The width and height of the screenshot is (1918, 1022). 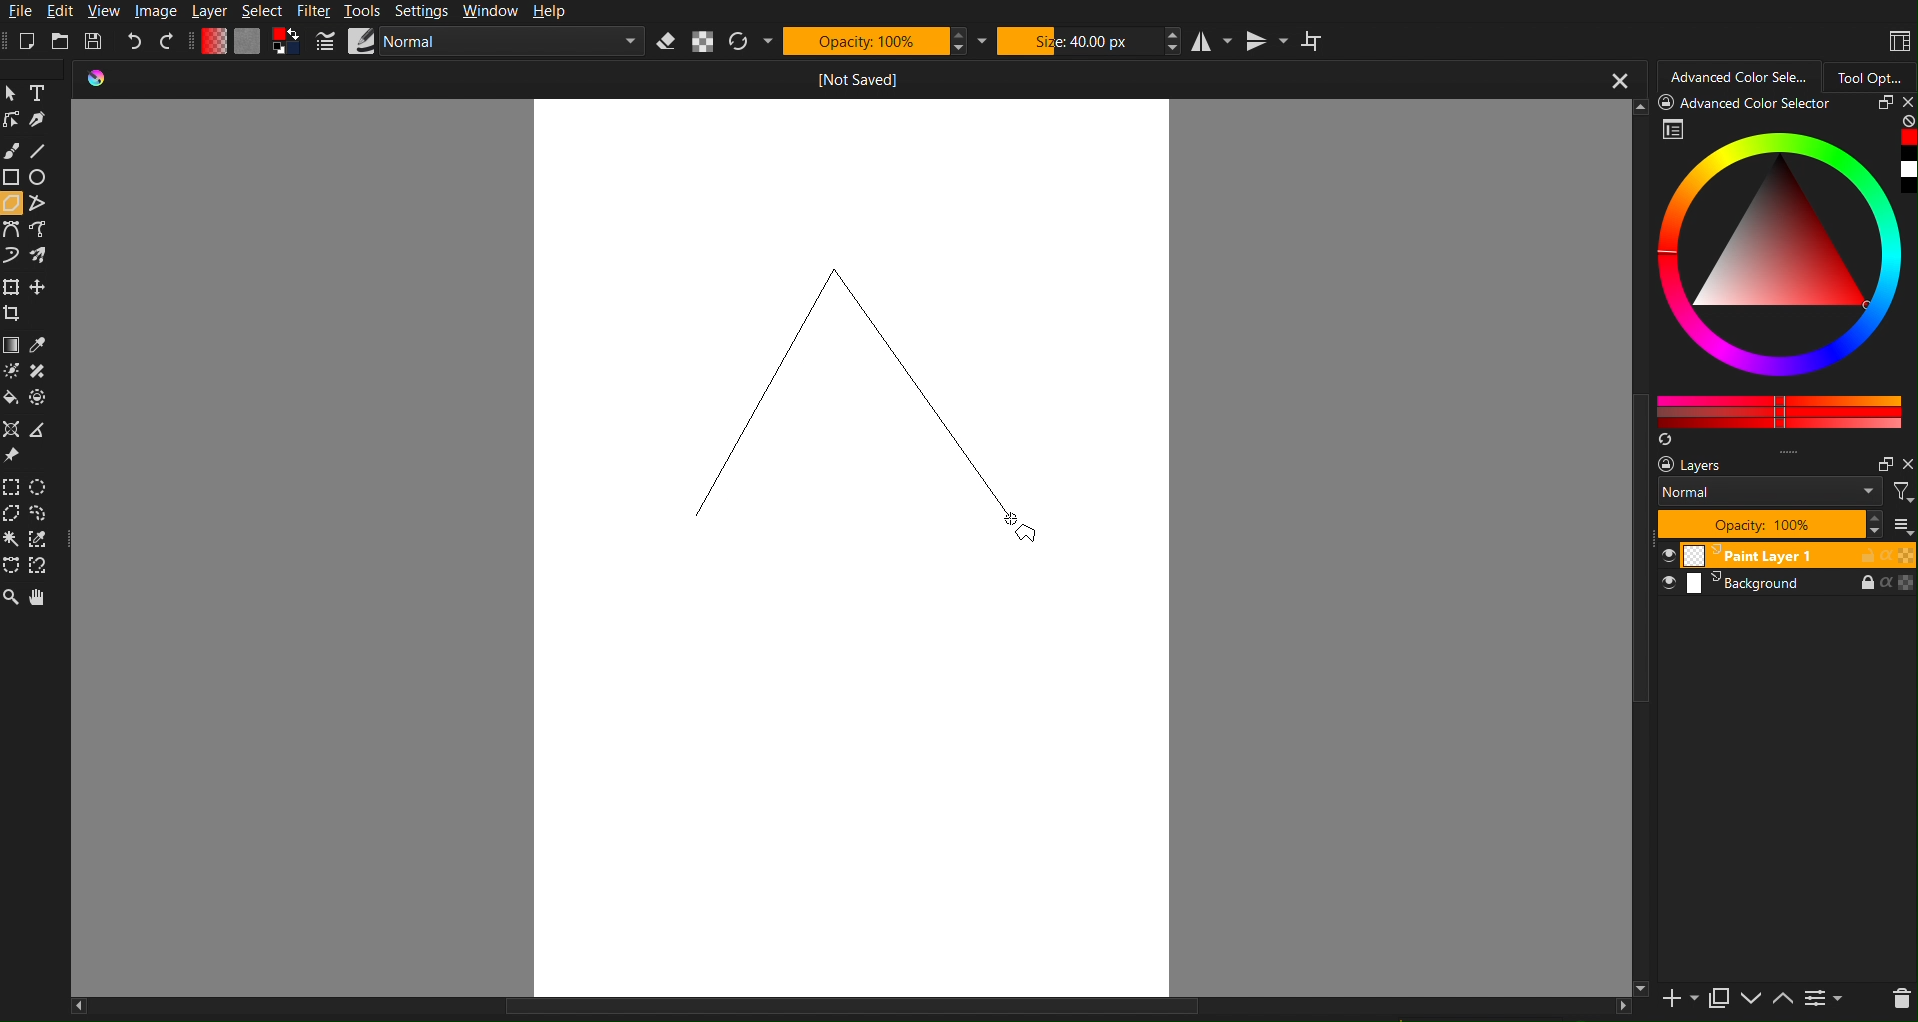 I want to click on freehand path tool, so click(x=46, y=230).